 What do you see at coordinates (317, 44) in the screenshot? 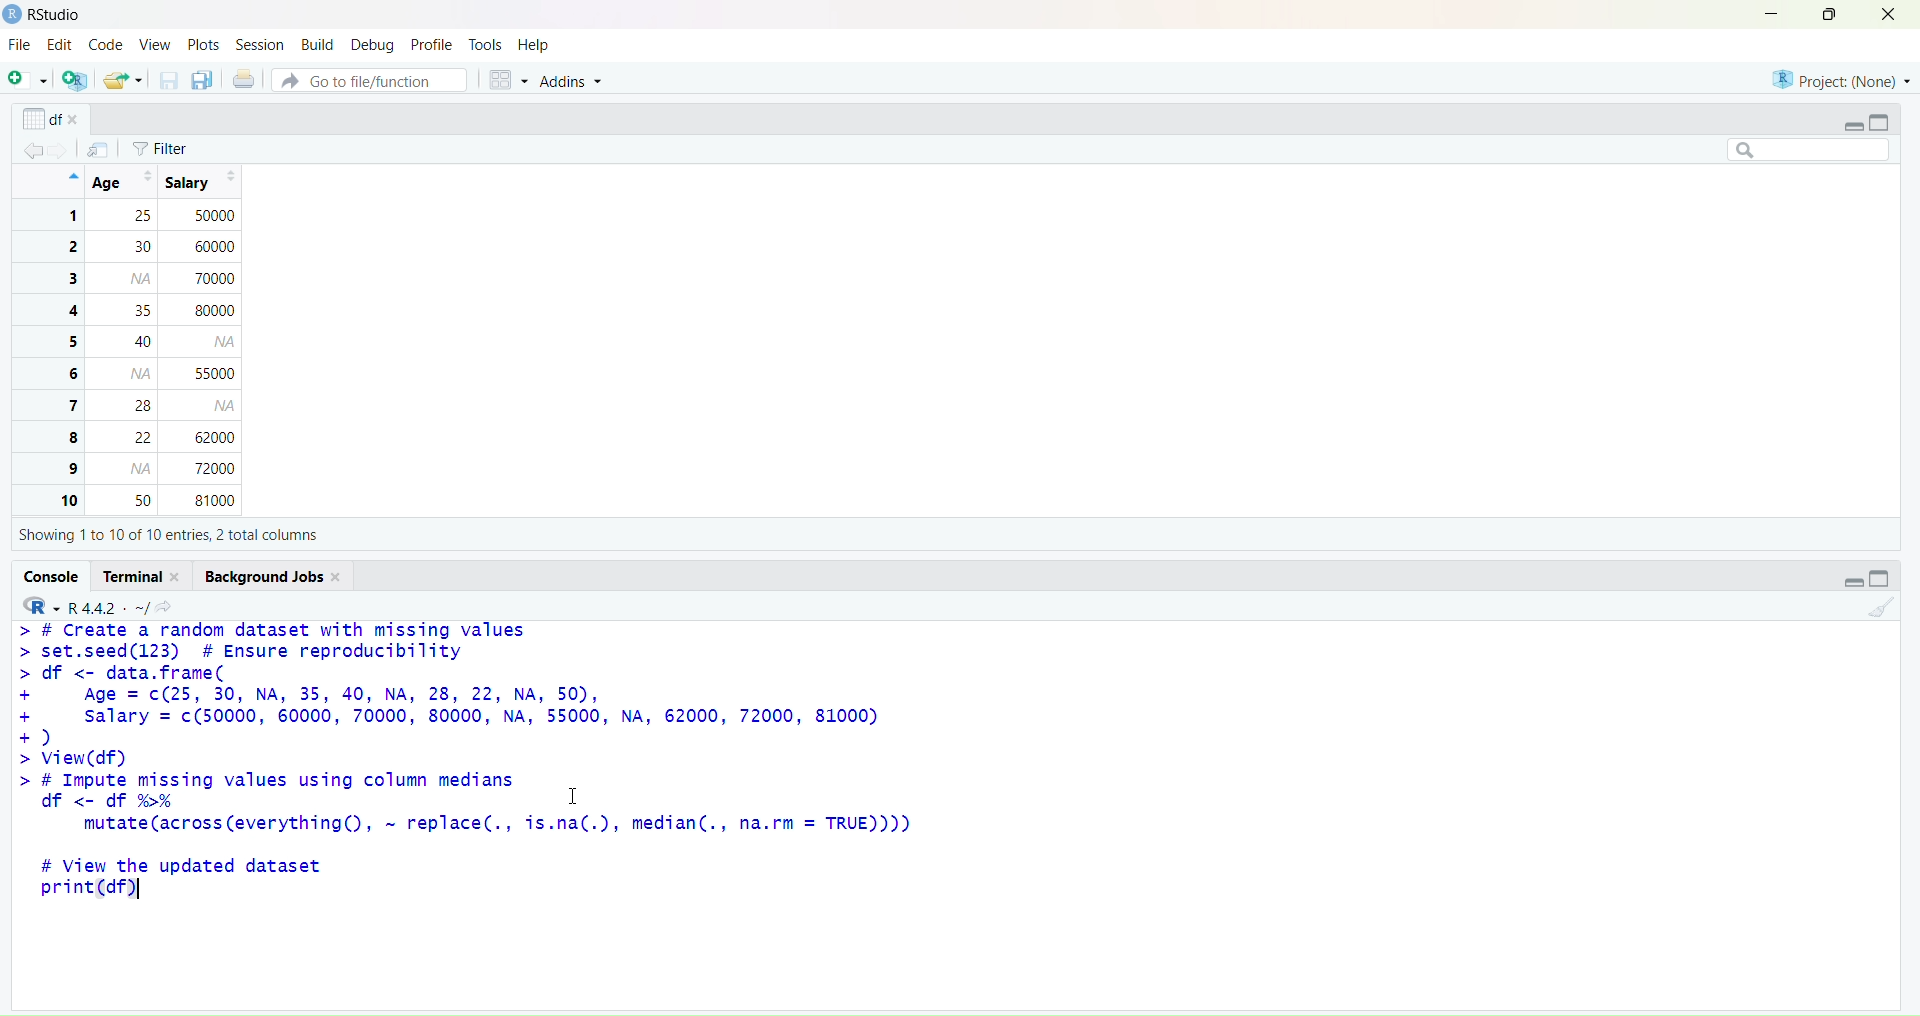
I see `build` at bounding box center [317, 44].